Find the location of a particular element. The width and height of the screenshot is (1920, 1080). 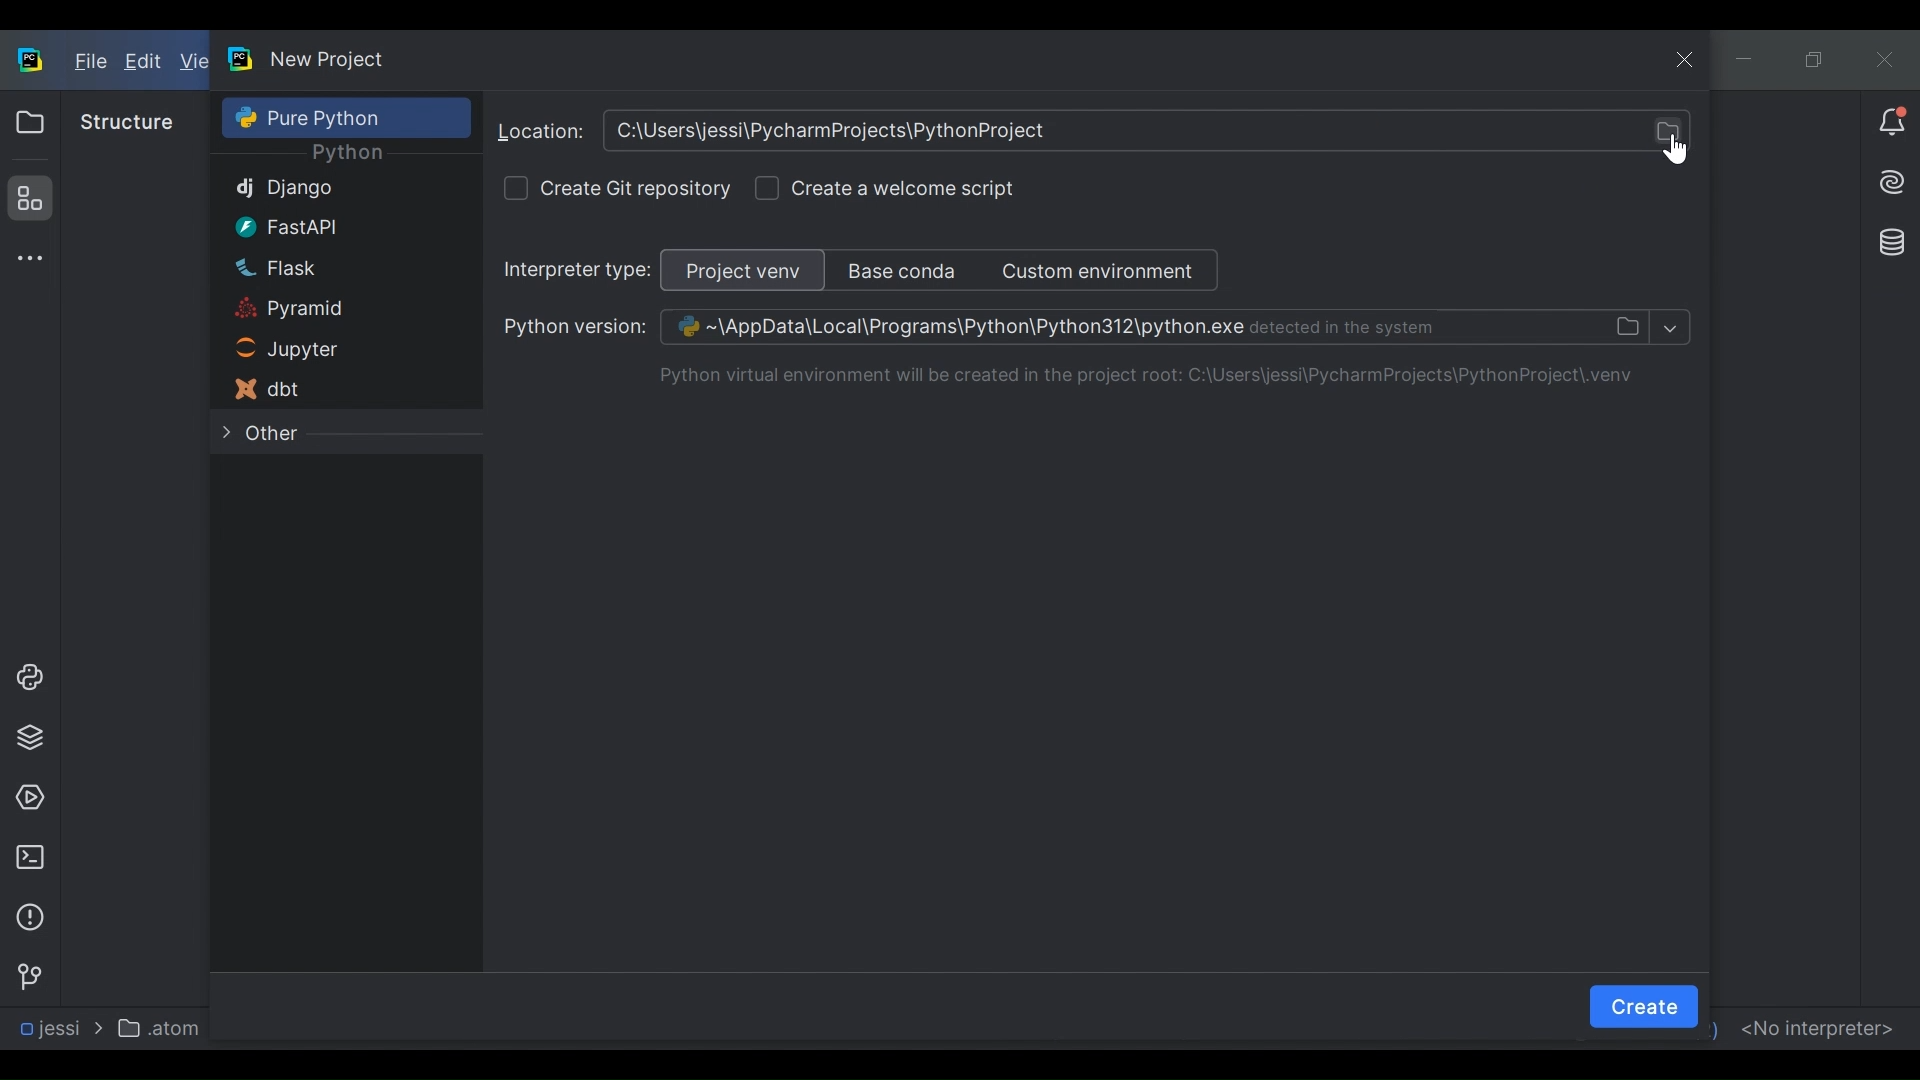

(un)check Create a welcome script is located at coordinates (904, 187).